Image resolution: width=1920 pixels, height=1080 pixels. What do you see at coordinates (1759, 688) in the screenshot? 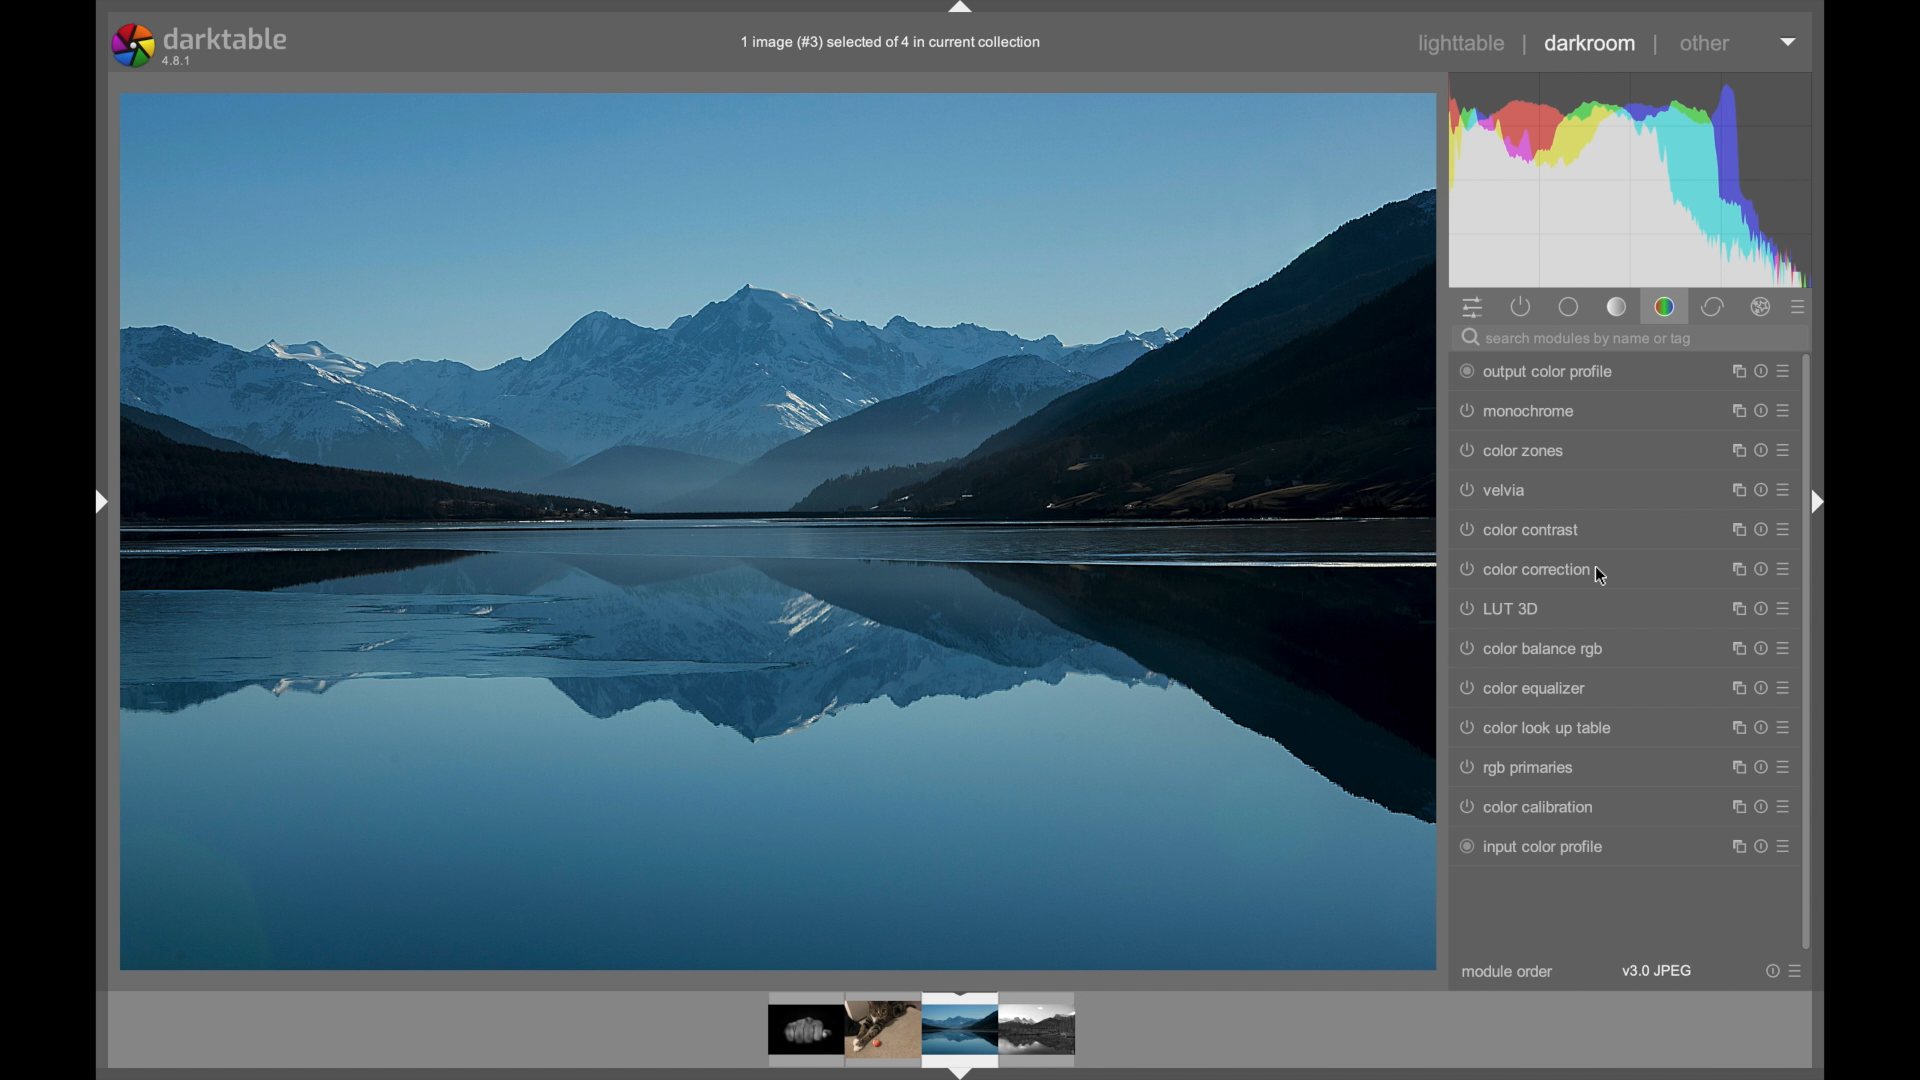
I see `more options` at bounding box center [1759, 688].